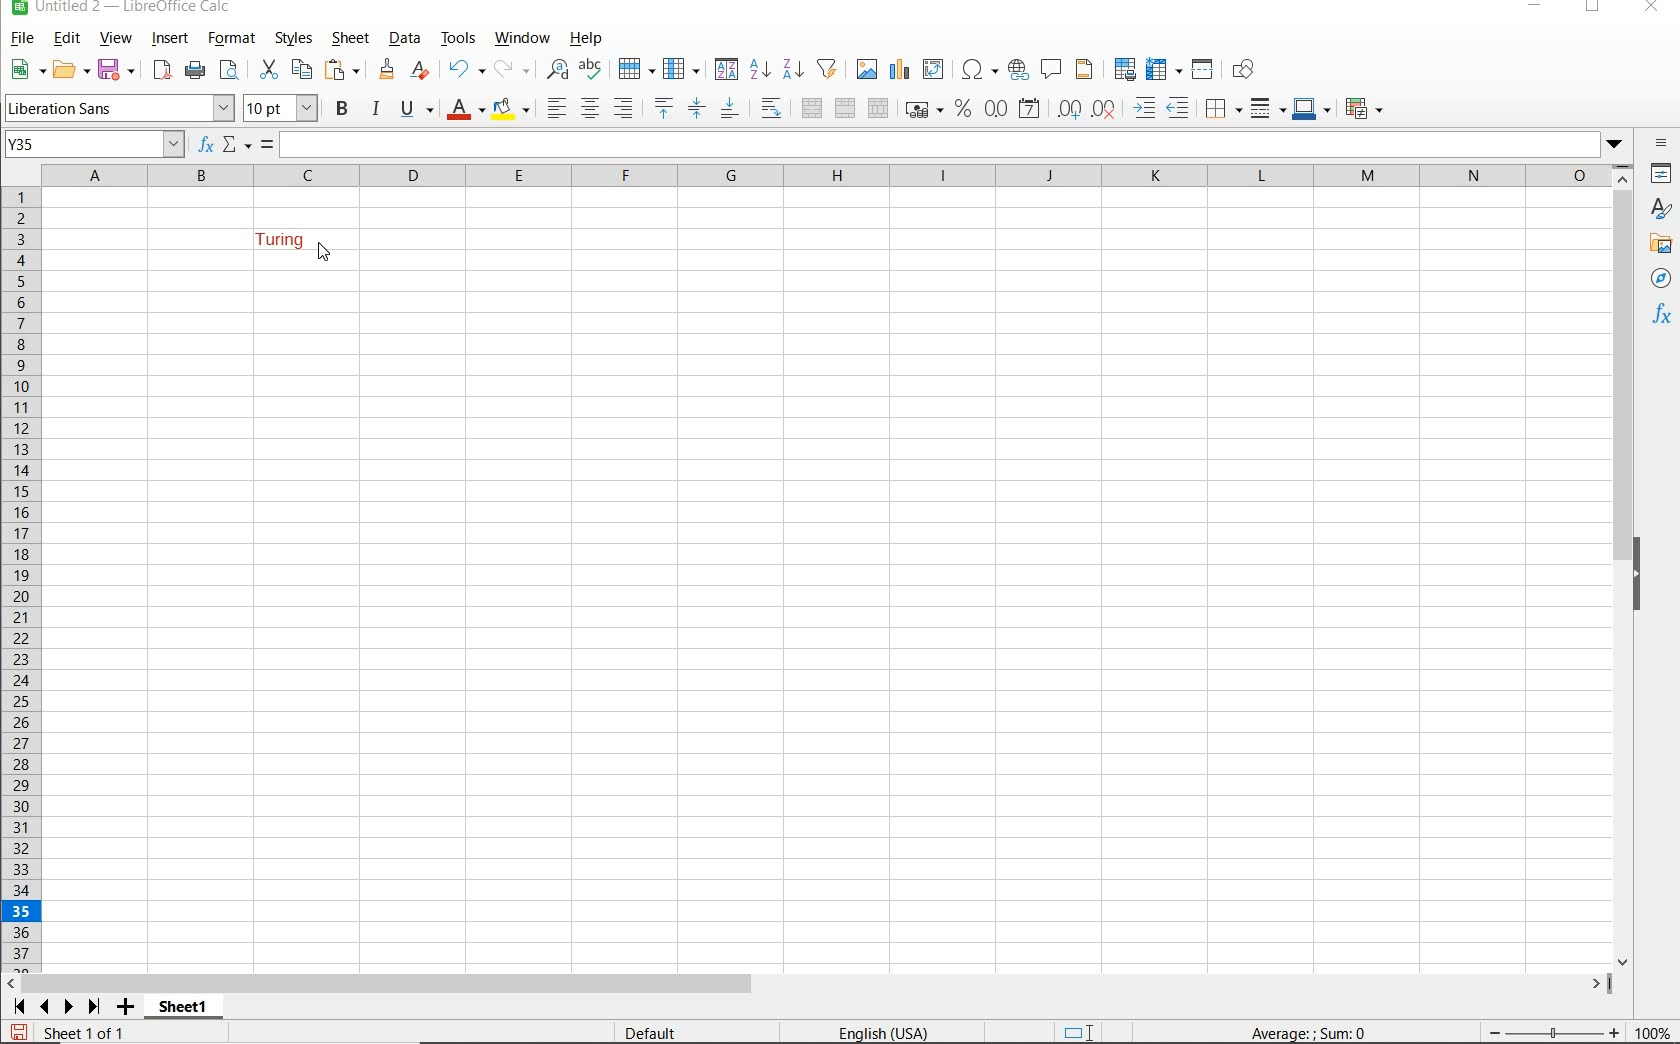  Describe the element at coordinates (1549, 1030) in the screenshot. I see `ZOOM OUT OR ZOOM IN` at that location.